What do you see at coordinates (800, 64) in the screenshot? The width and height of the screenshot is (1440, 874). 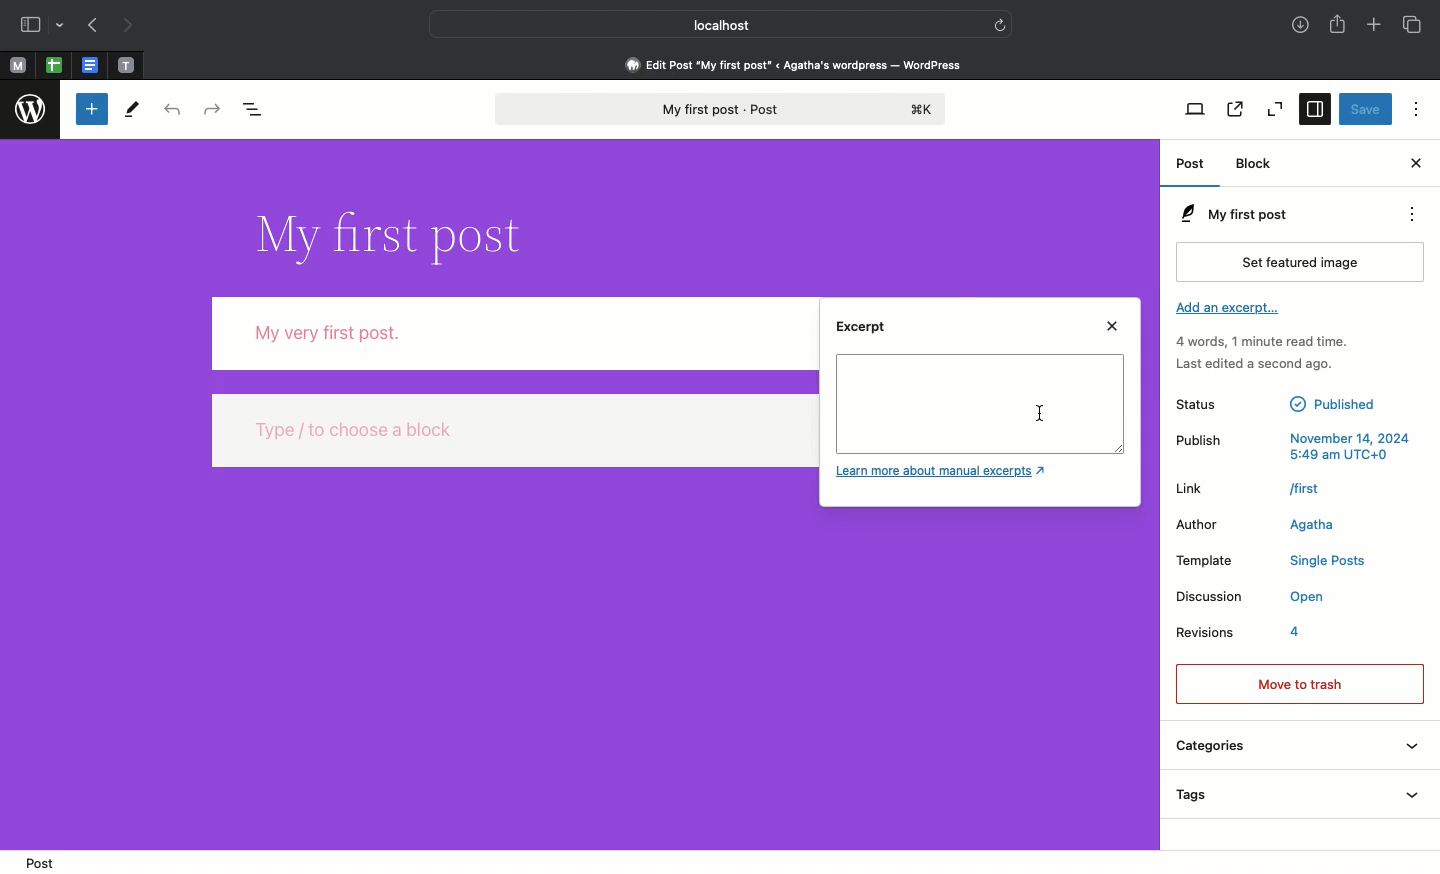 I see `Edit Post "My first post” « Agatha's wordpress — WordPress` at bounding box center [800, 64].